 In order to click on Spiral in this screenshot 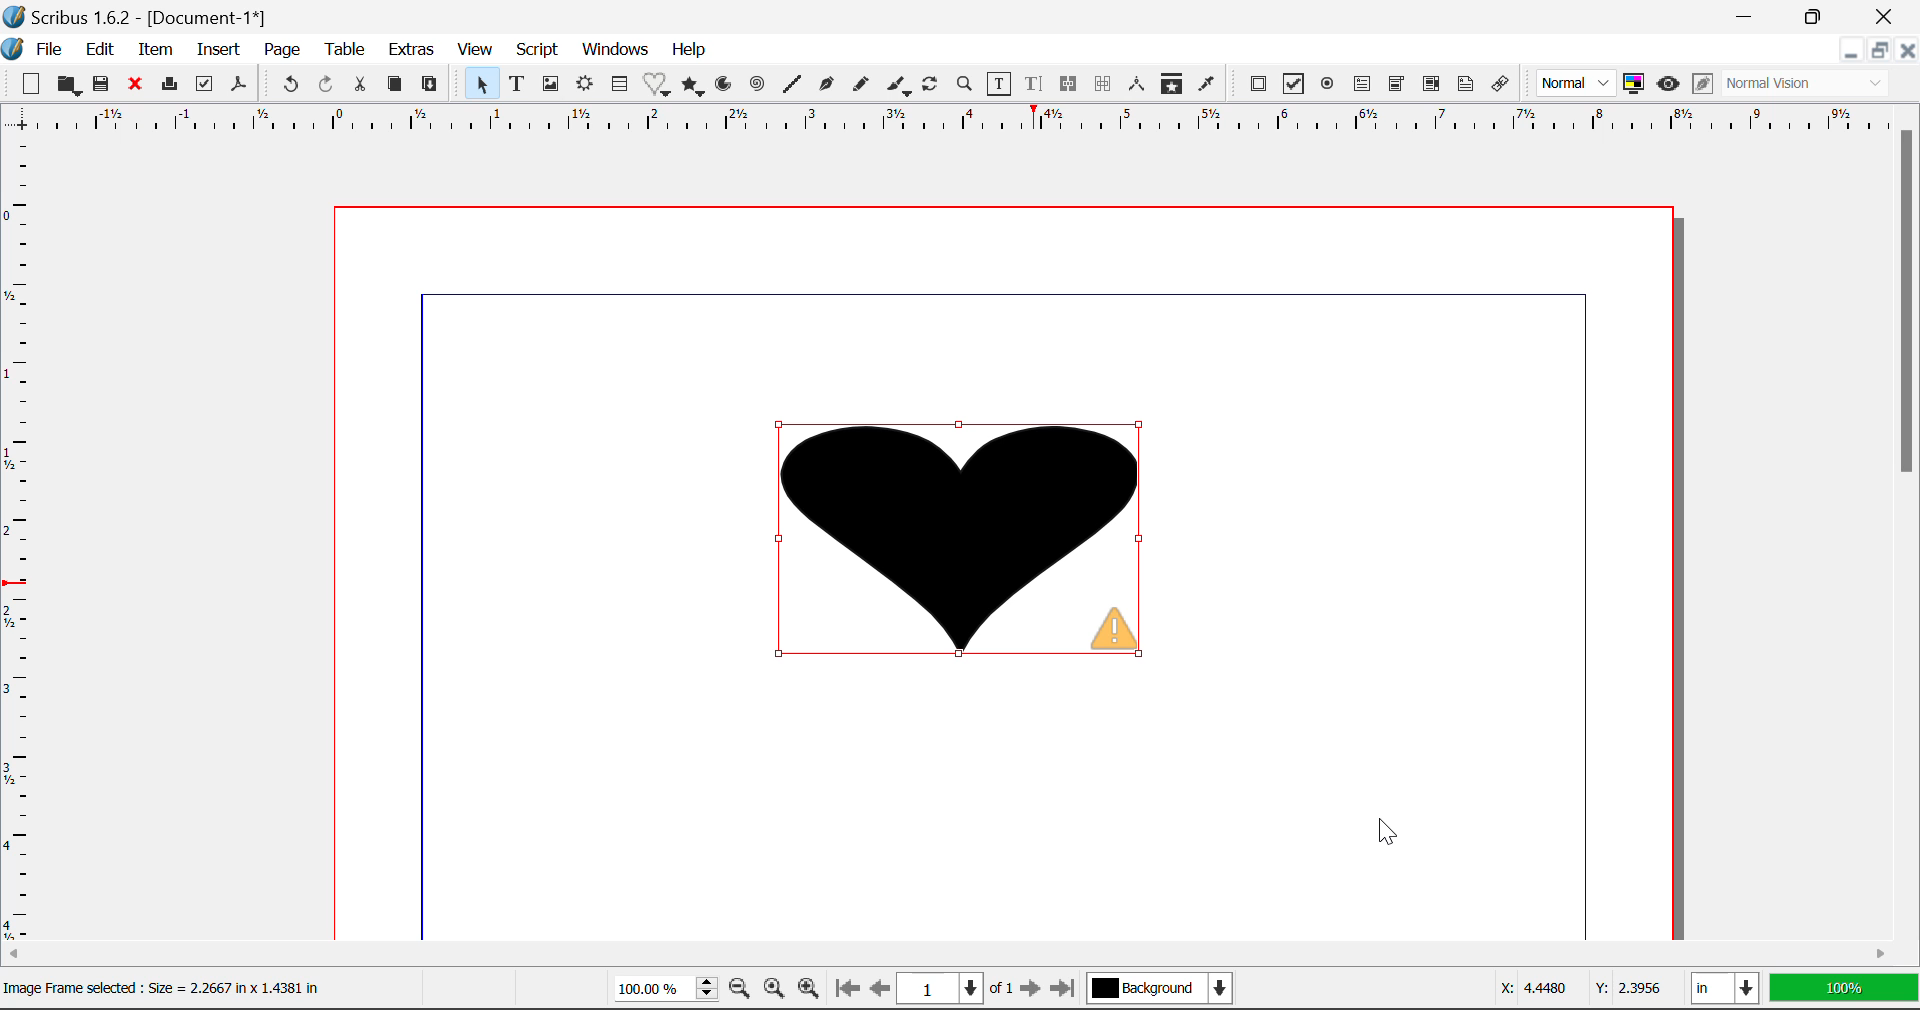, I will do `click(758, 85)`.